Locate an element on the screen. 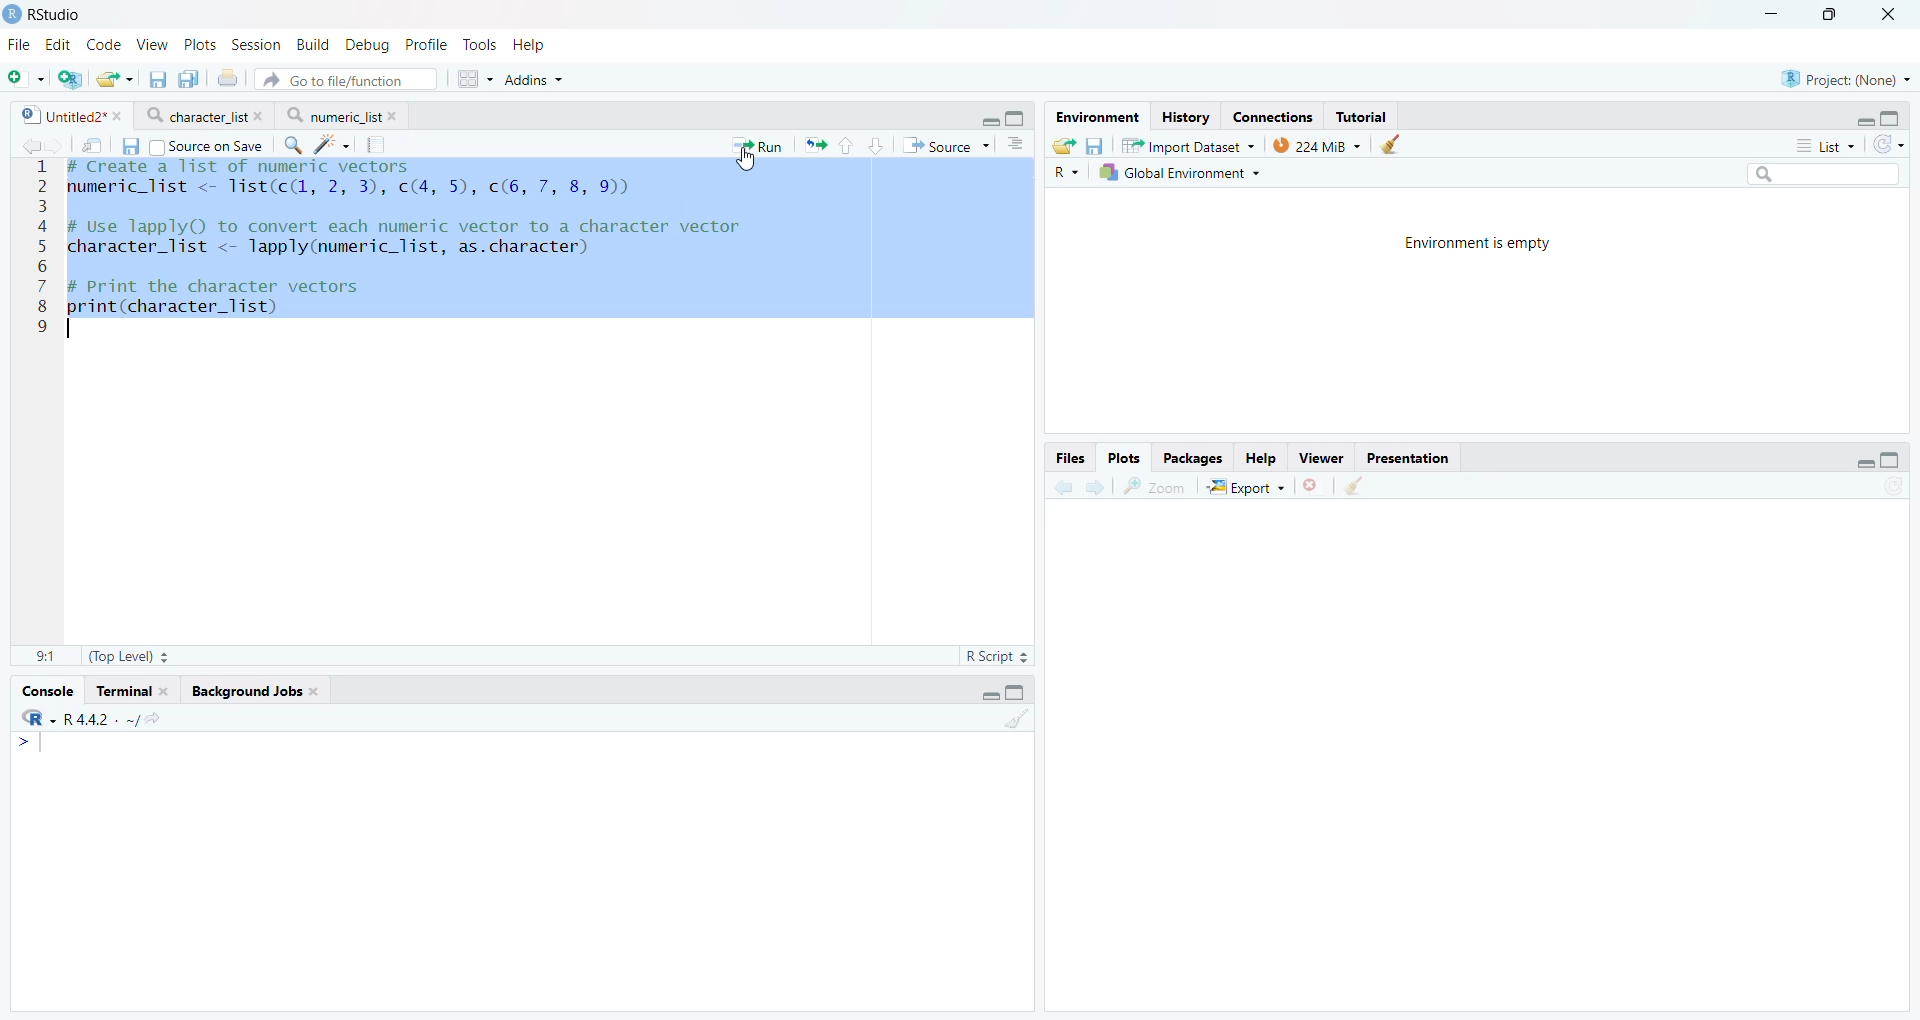 This screenshot has height=1020, width=1920. Plots is located at coordinates (1126, 455).